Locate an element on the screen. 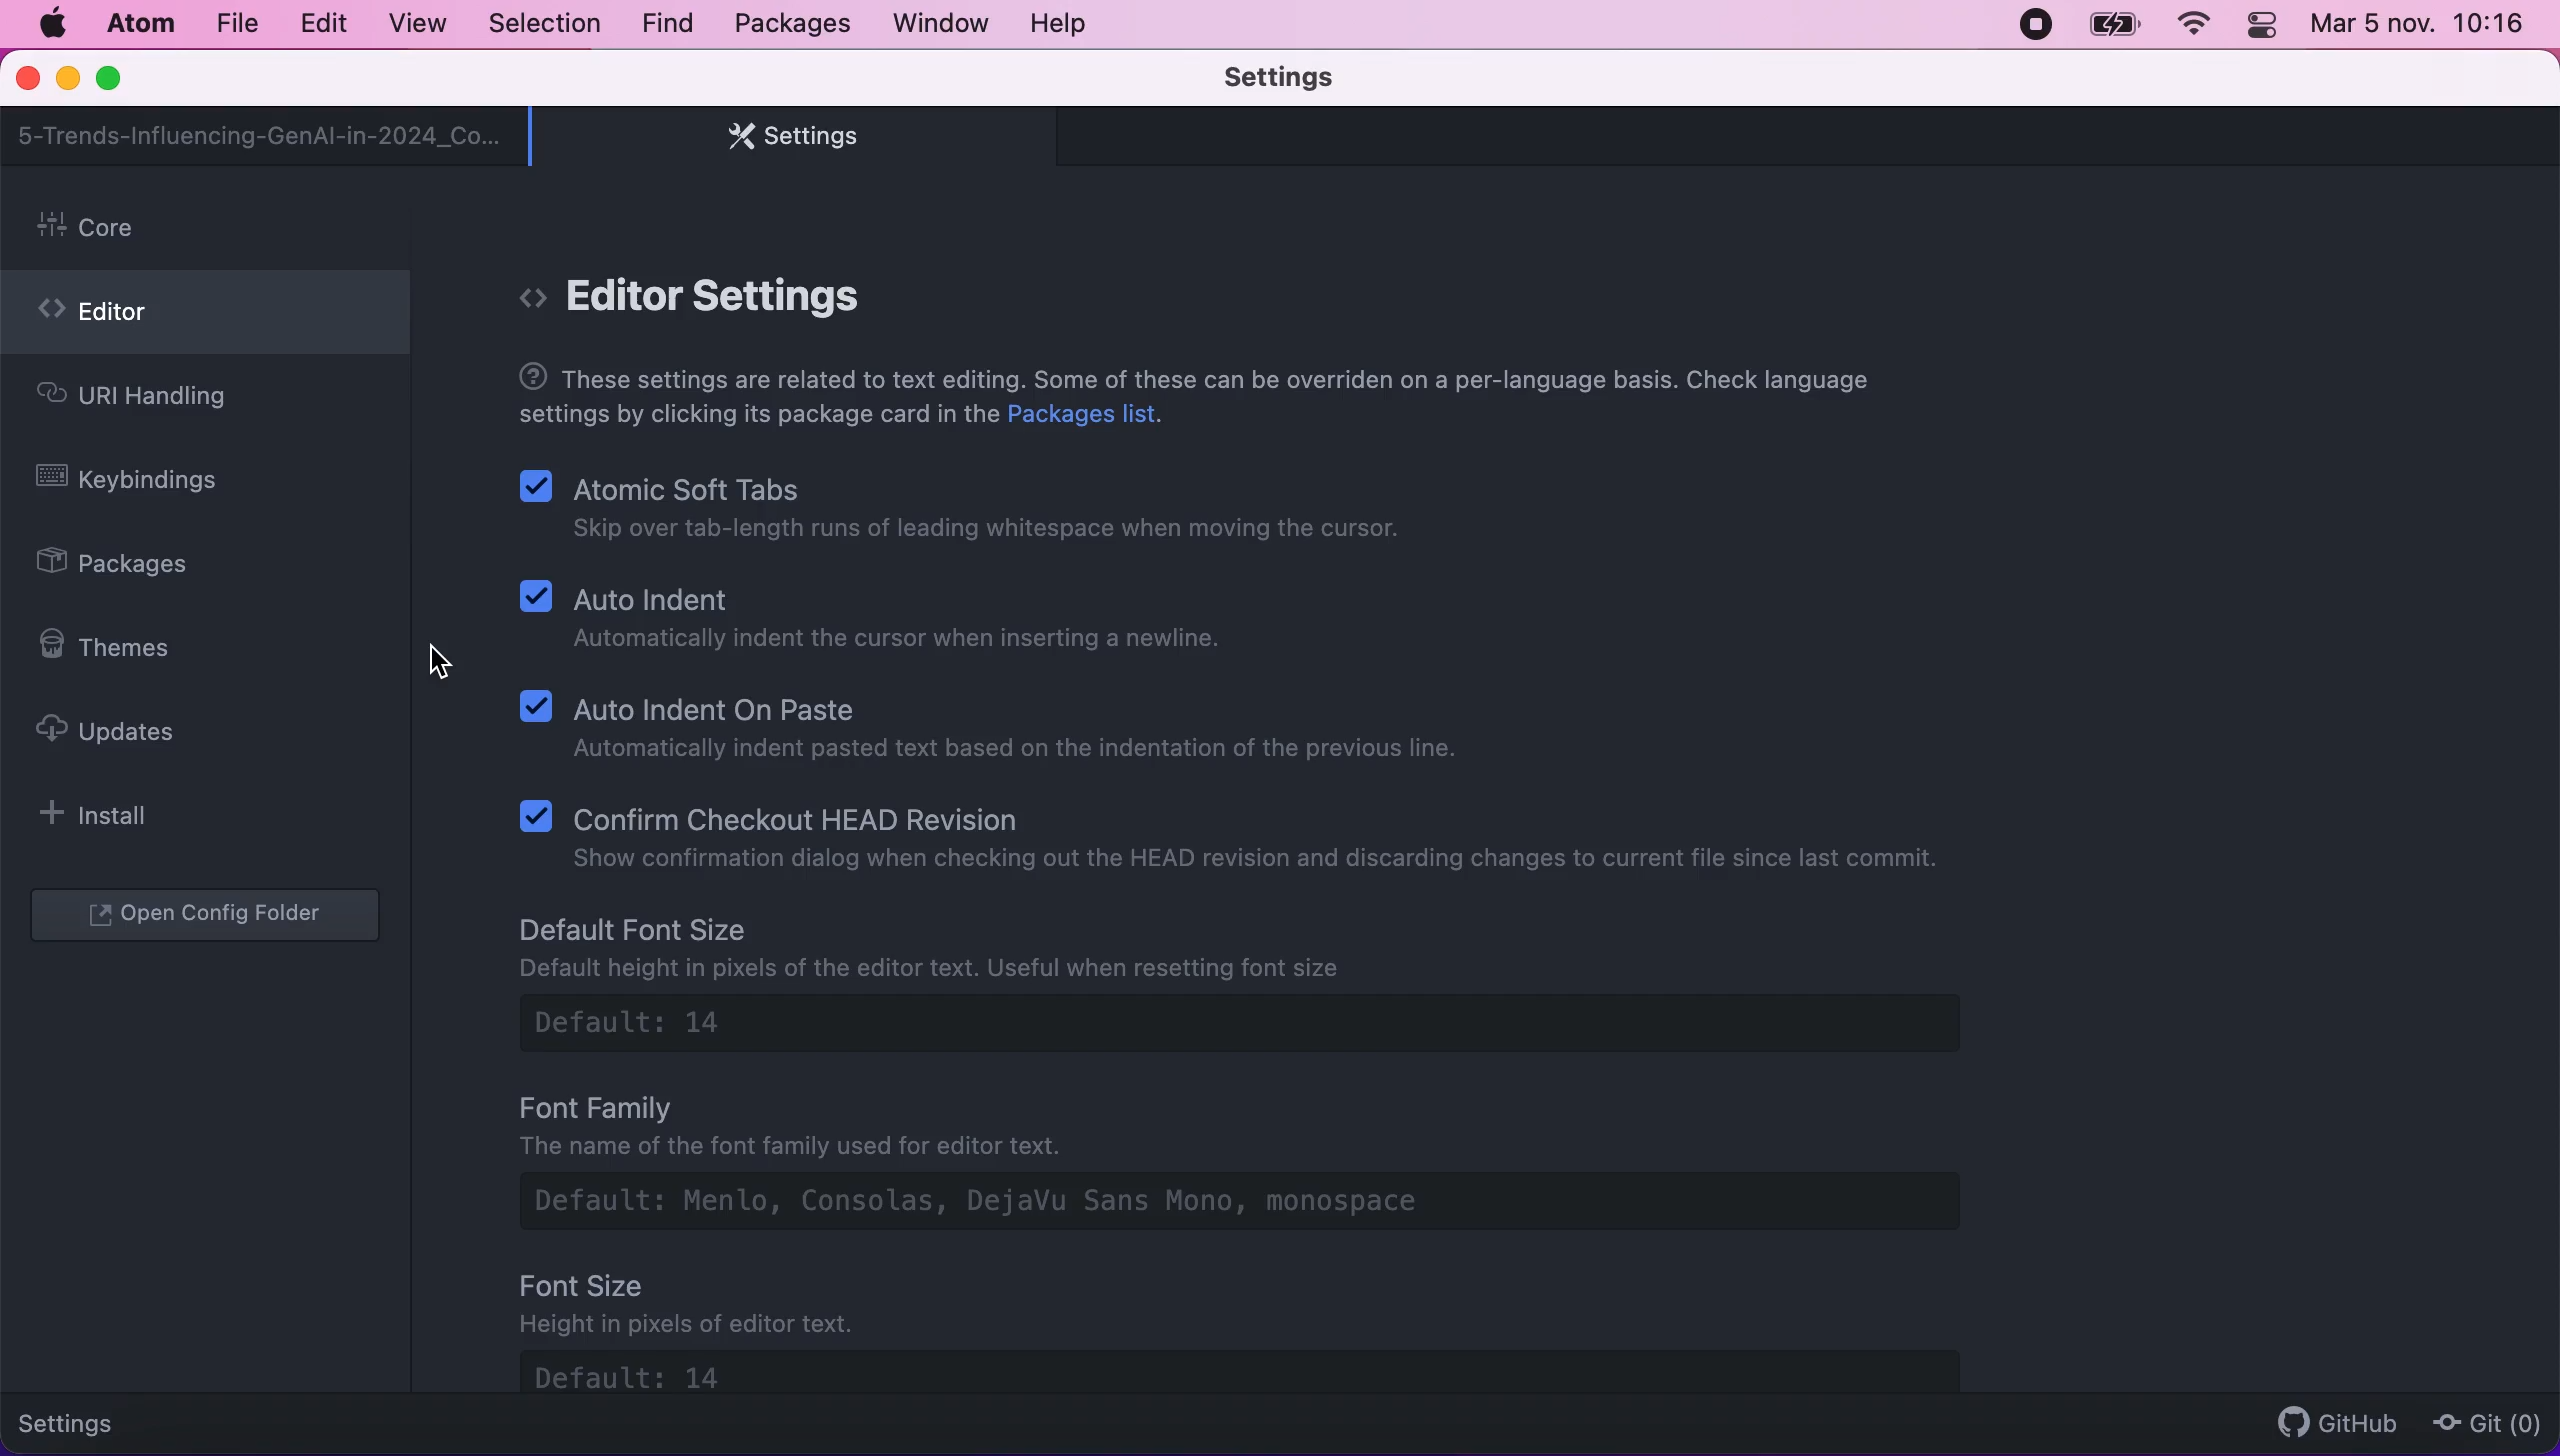 The width and height of the screenshot is (2560, 1456). maximize is located at coordinates (118, 80).